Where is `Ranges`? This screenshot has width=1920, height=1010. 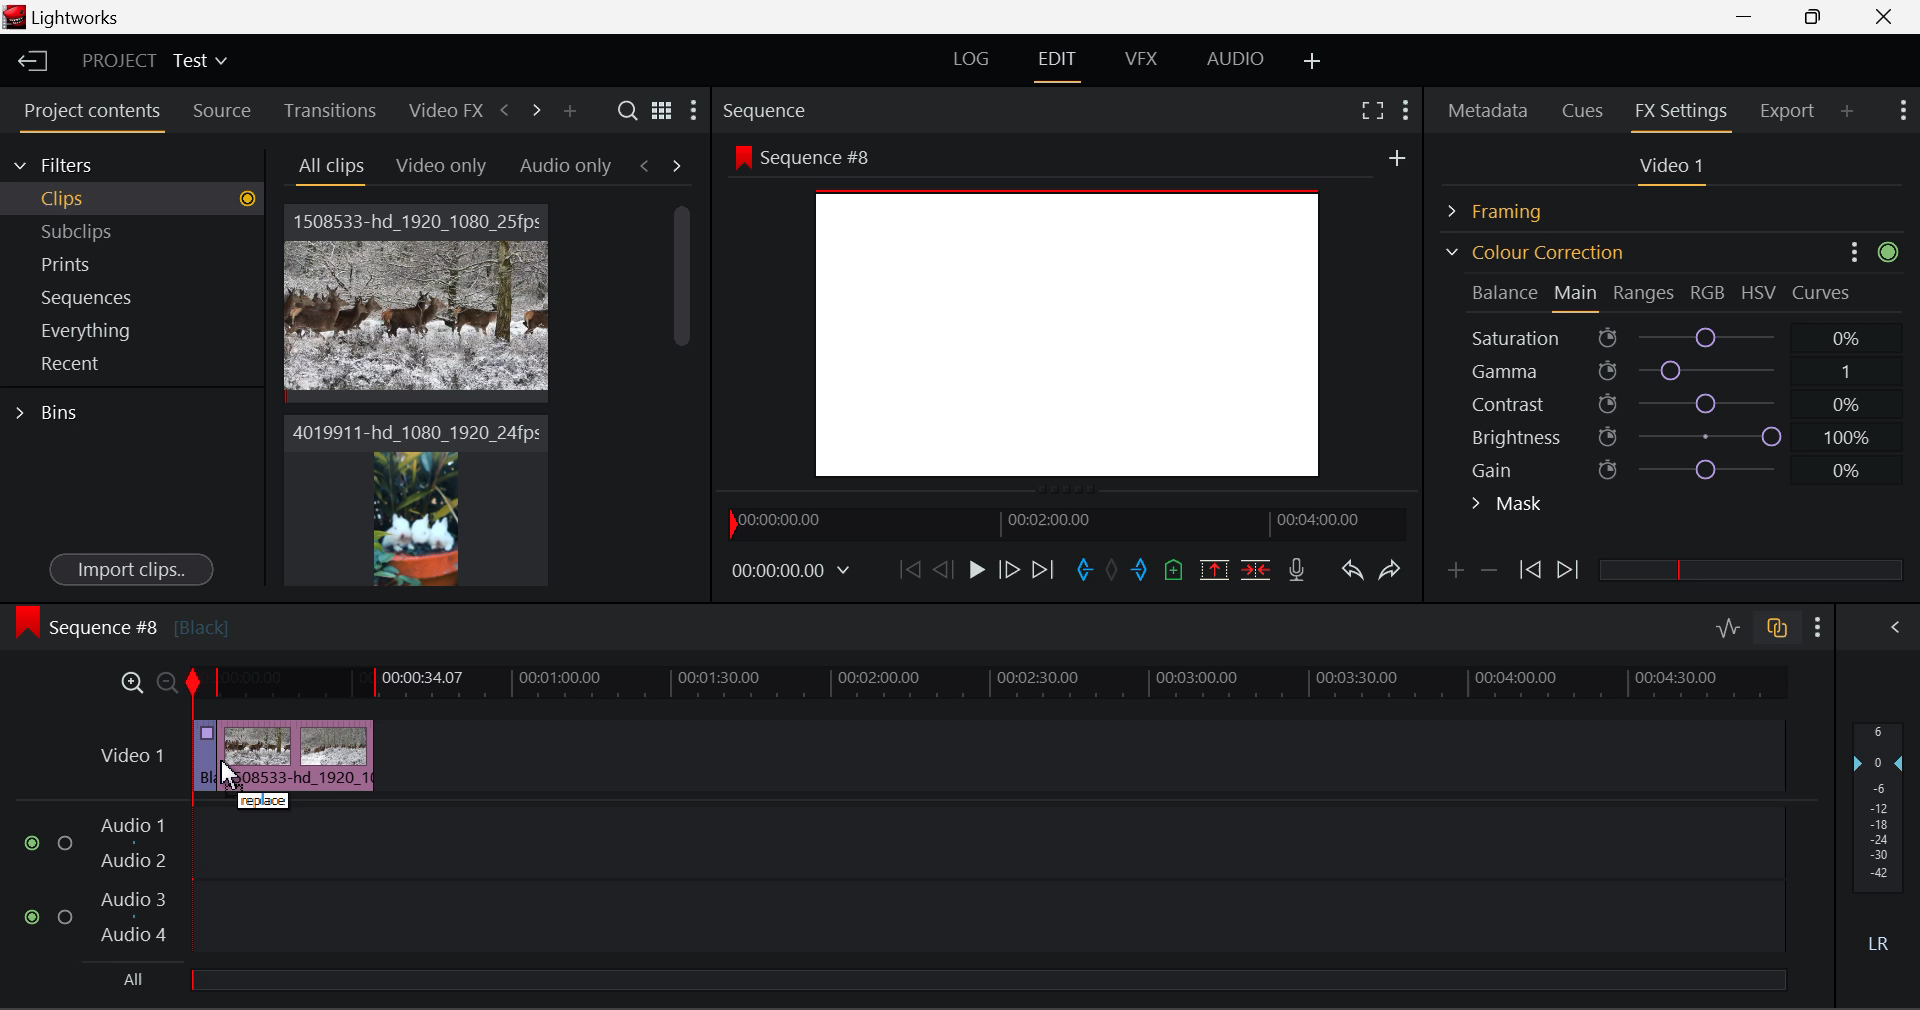 Ranges is located at coordinates (1644, 295).